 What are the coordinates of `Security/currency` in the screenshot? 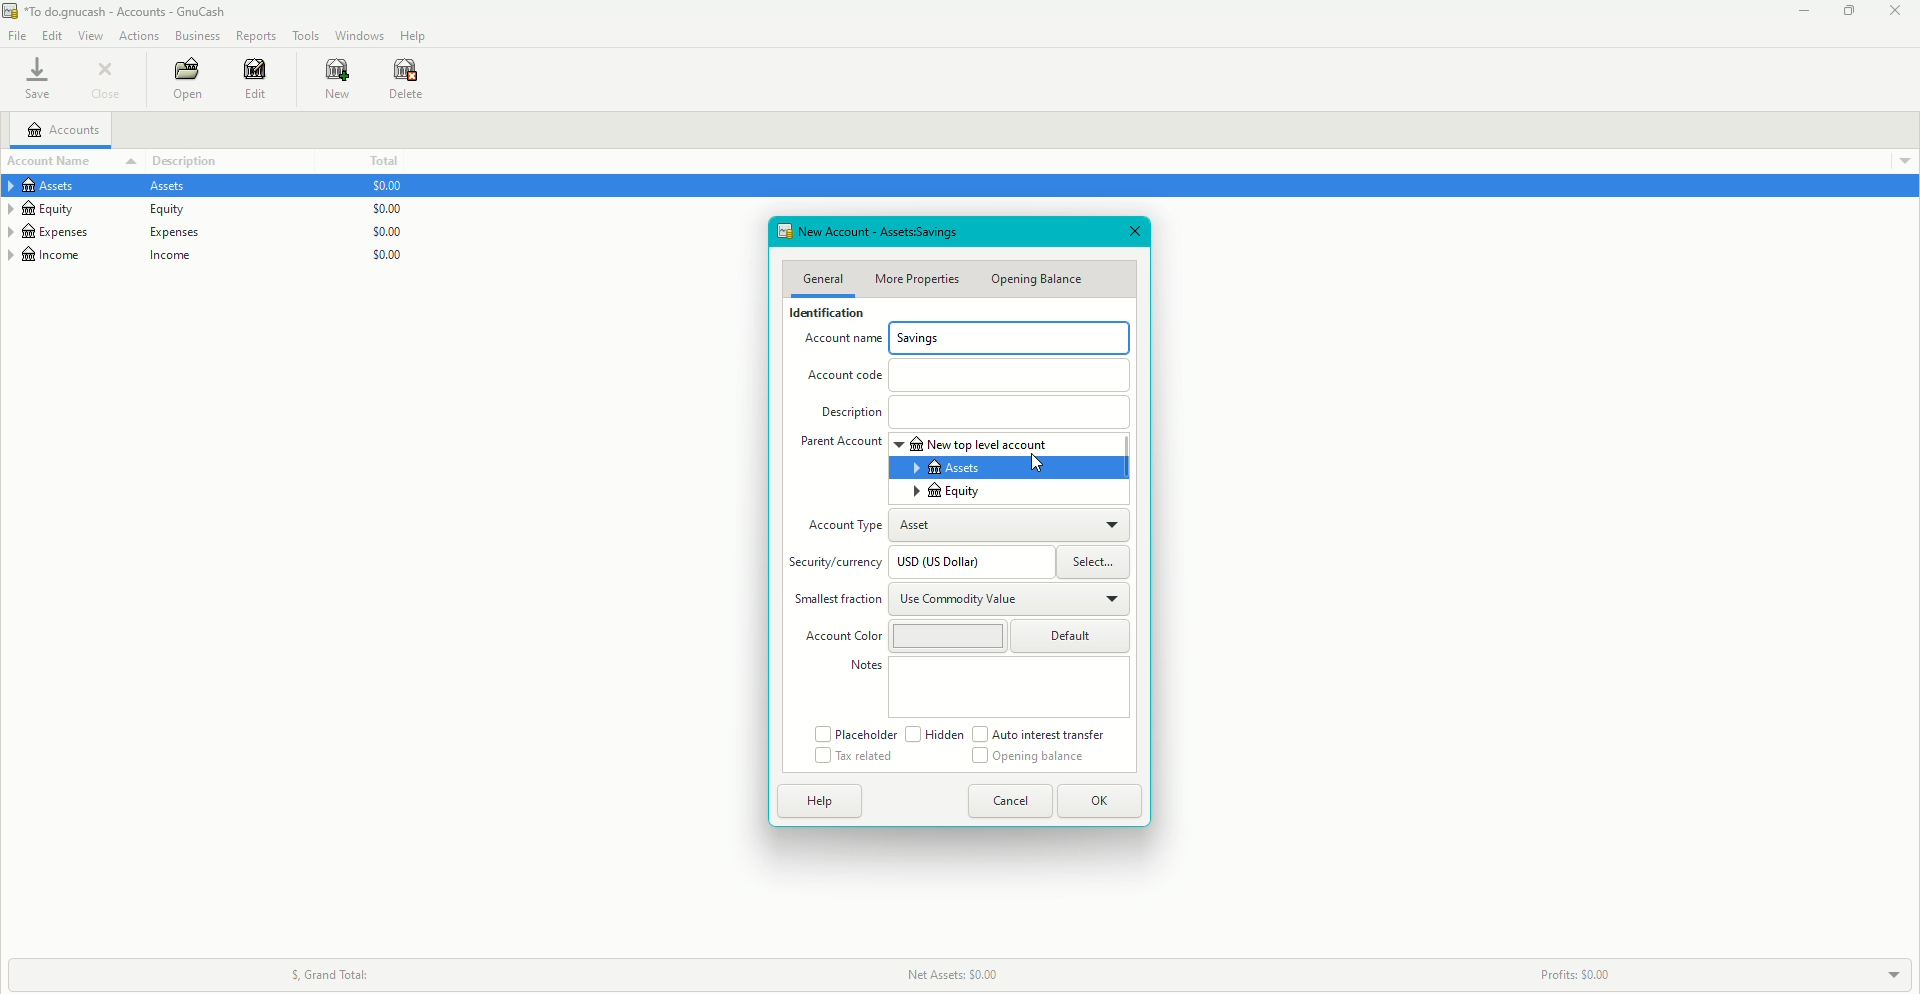 It's located at (838, 565).